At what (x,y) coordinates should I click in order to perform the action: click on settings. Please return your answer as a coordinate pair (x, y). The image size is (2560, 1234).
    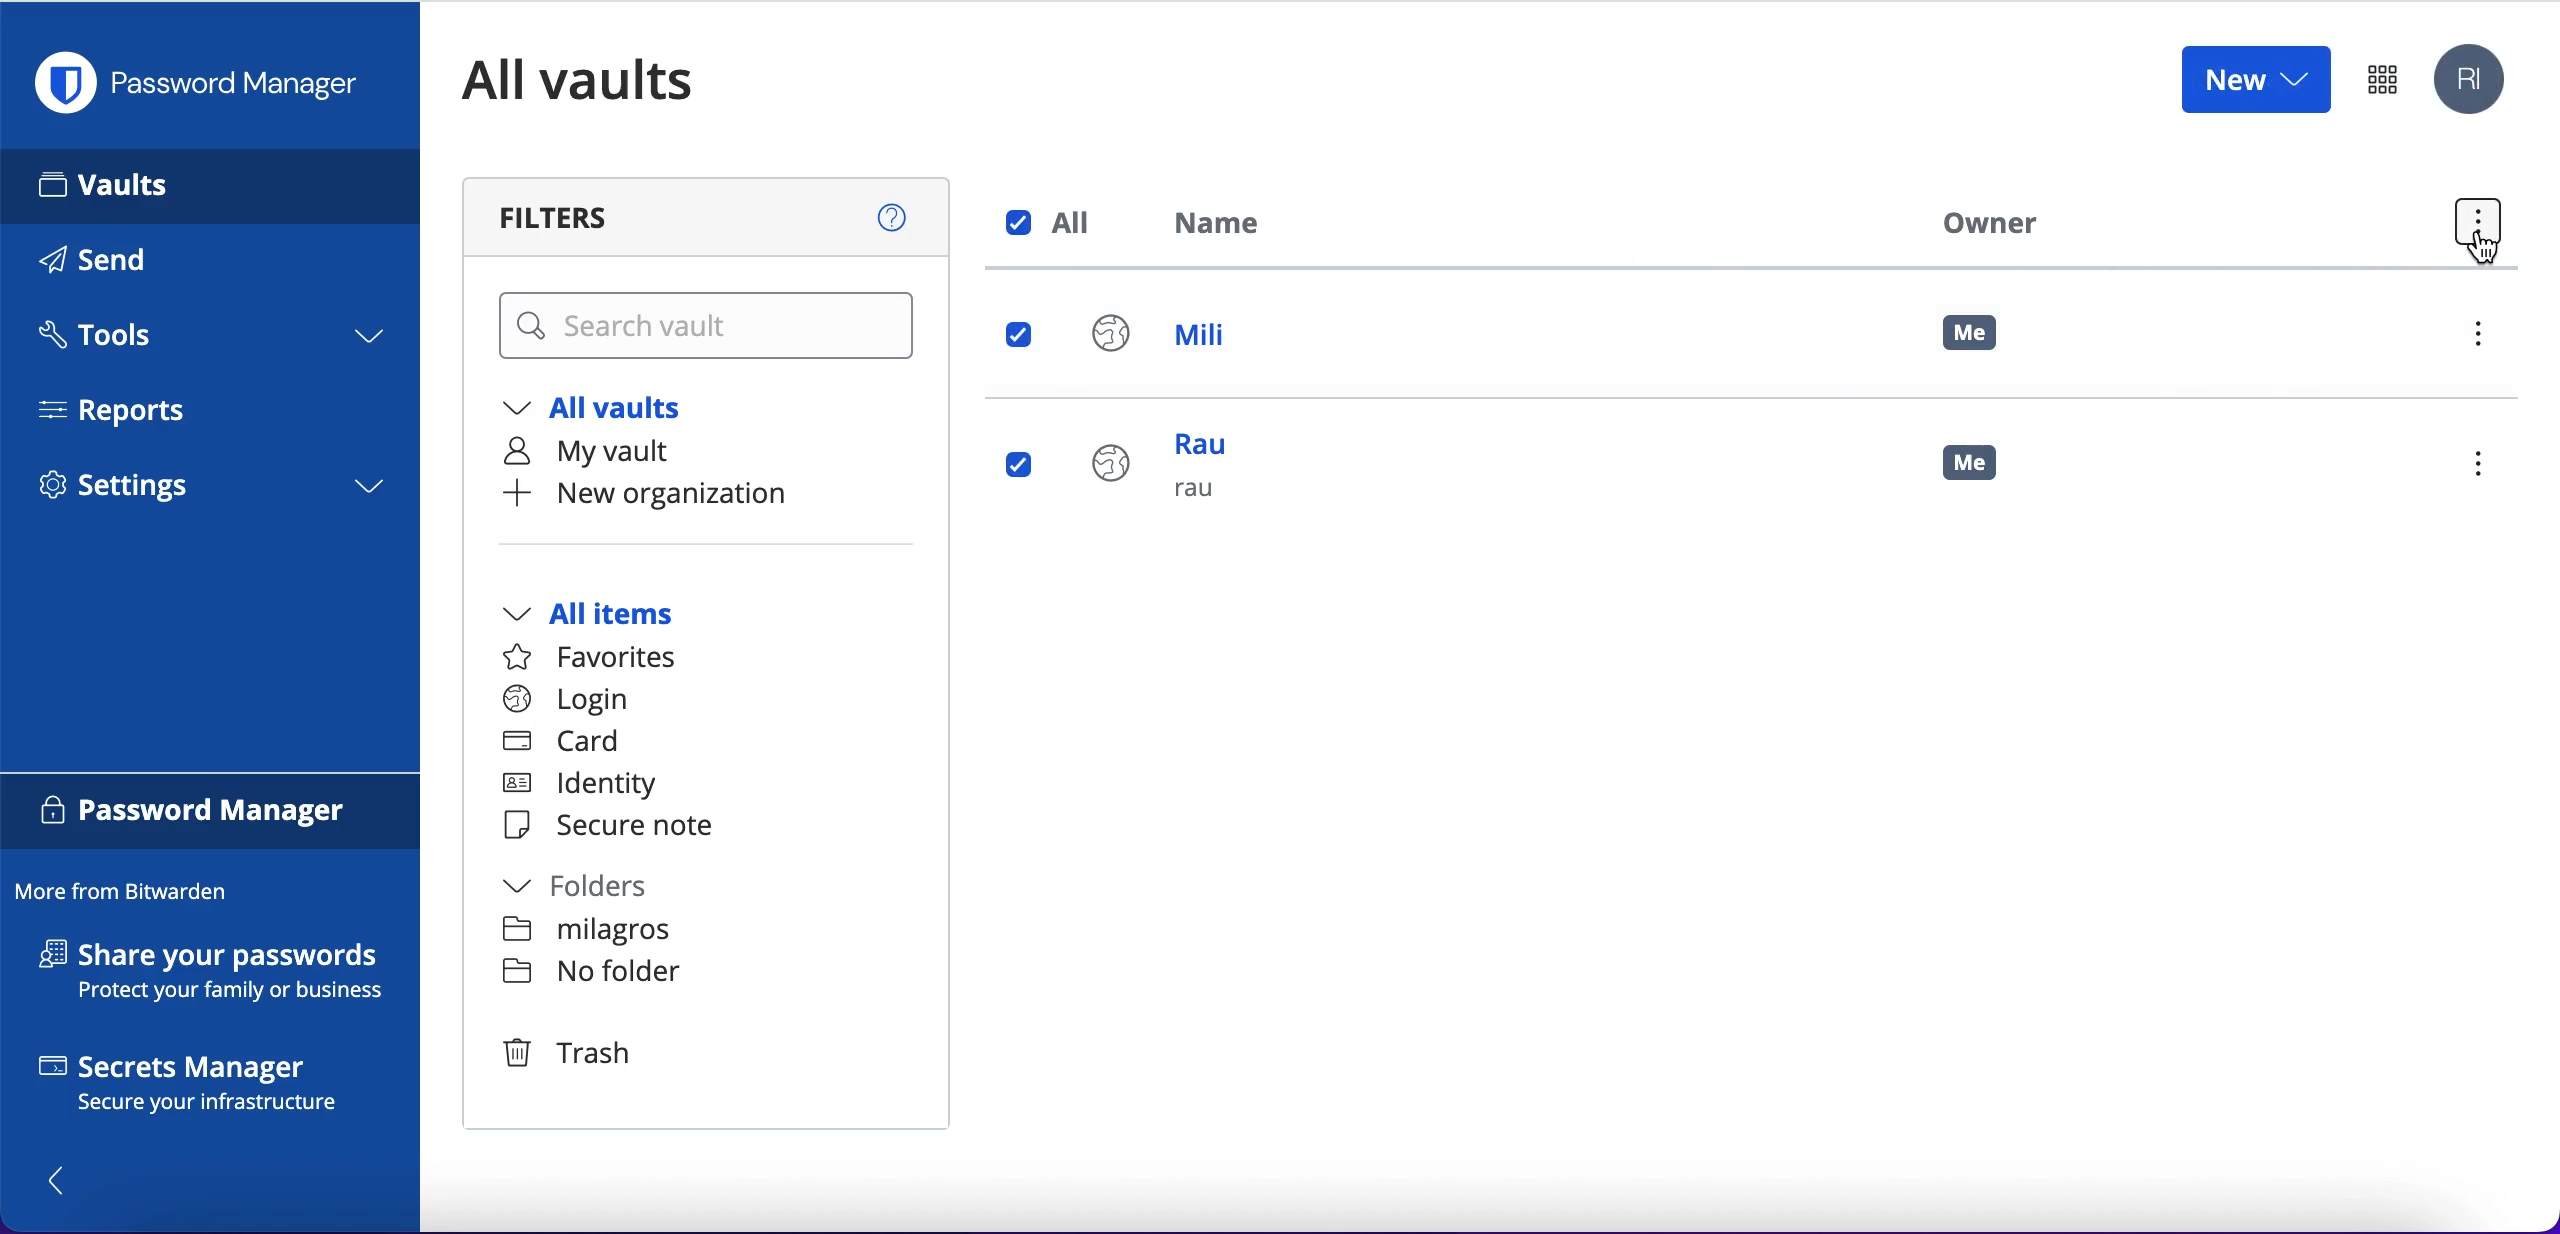
    Looking at the image, I should click on (210, 492).